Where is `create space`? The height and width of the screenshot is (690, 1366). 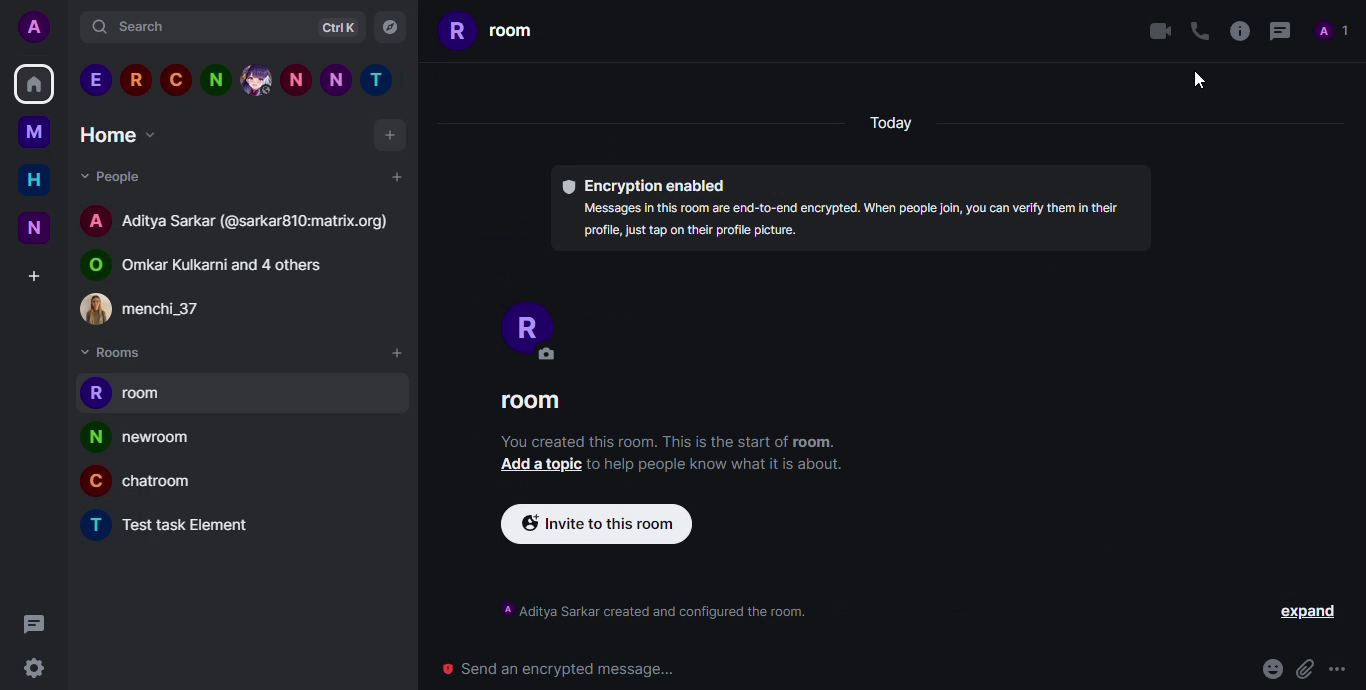
create space is located at coordinates (32, 276).